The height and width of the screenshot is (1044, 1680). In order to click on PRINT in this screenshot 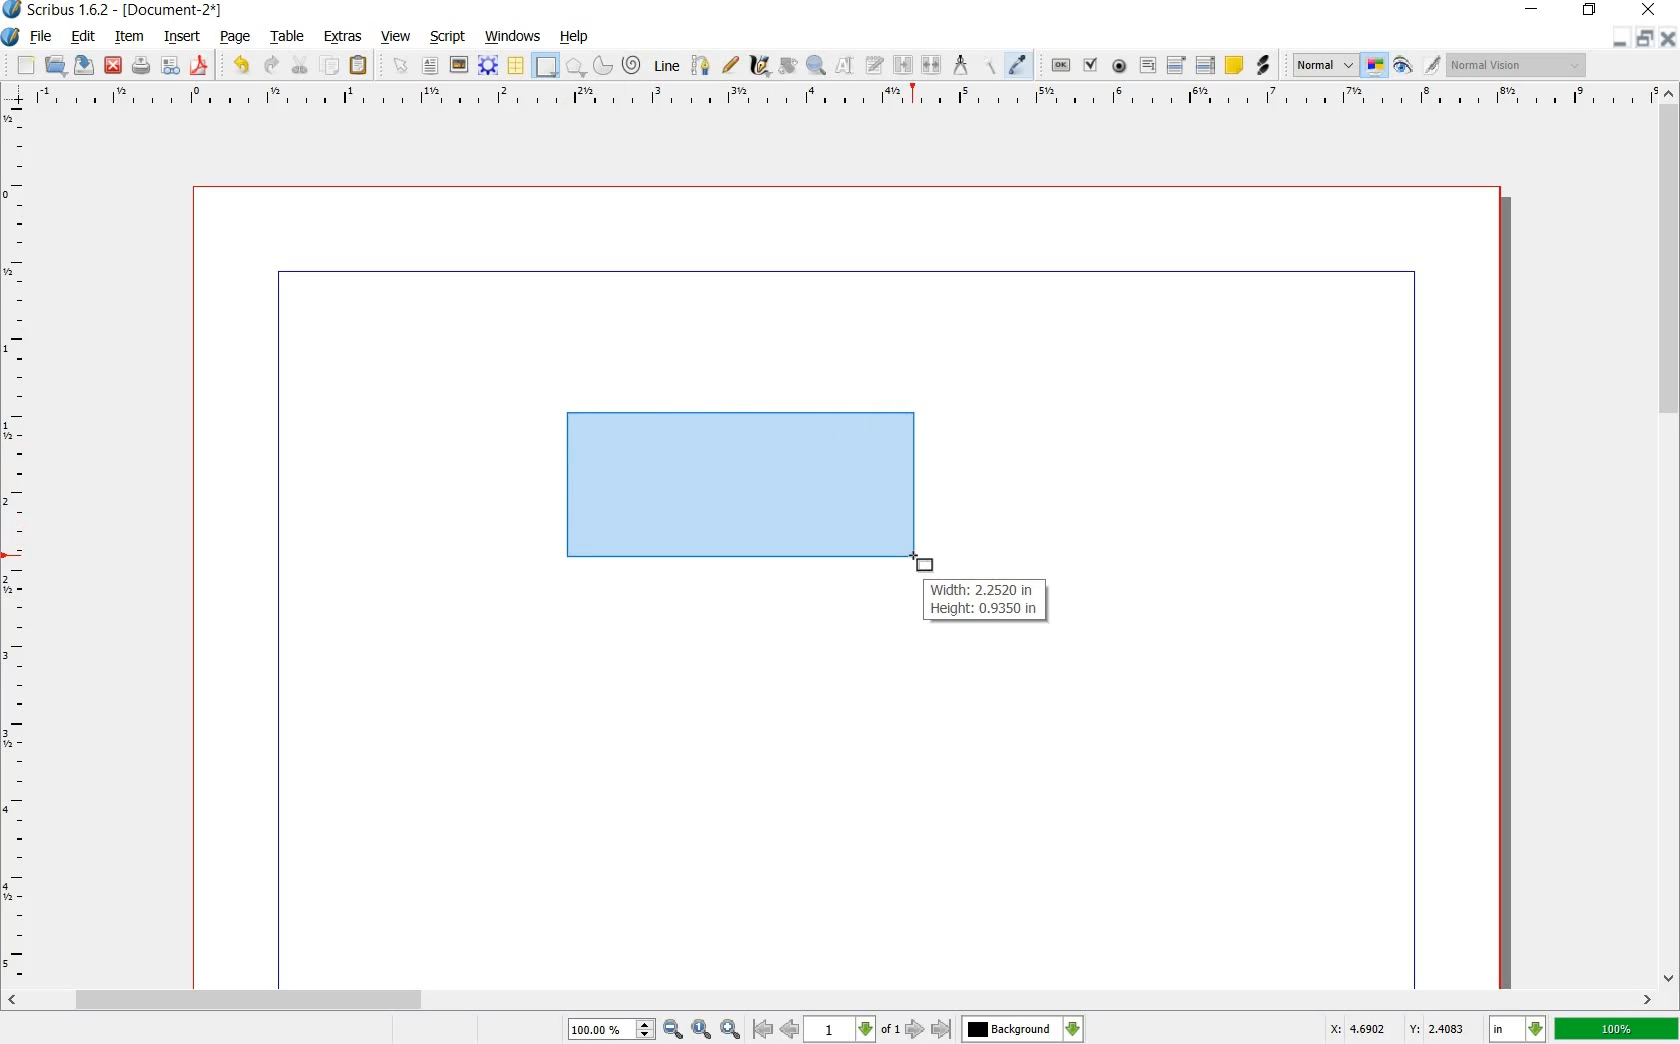, I will do `click(141, 66)`.